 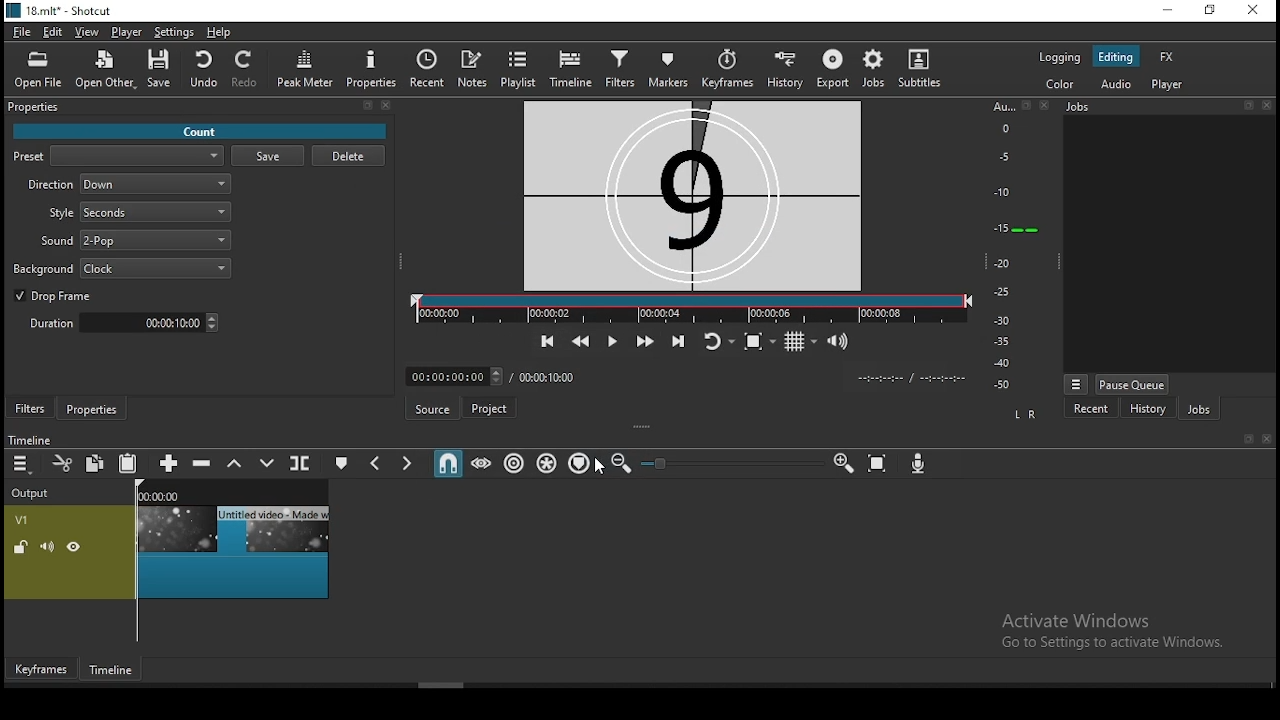 I want to click on previous marker, so click(x=377, y=462).